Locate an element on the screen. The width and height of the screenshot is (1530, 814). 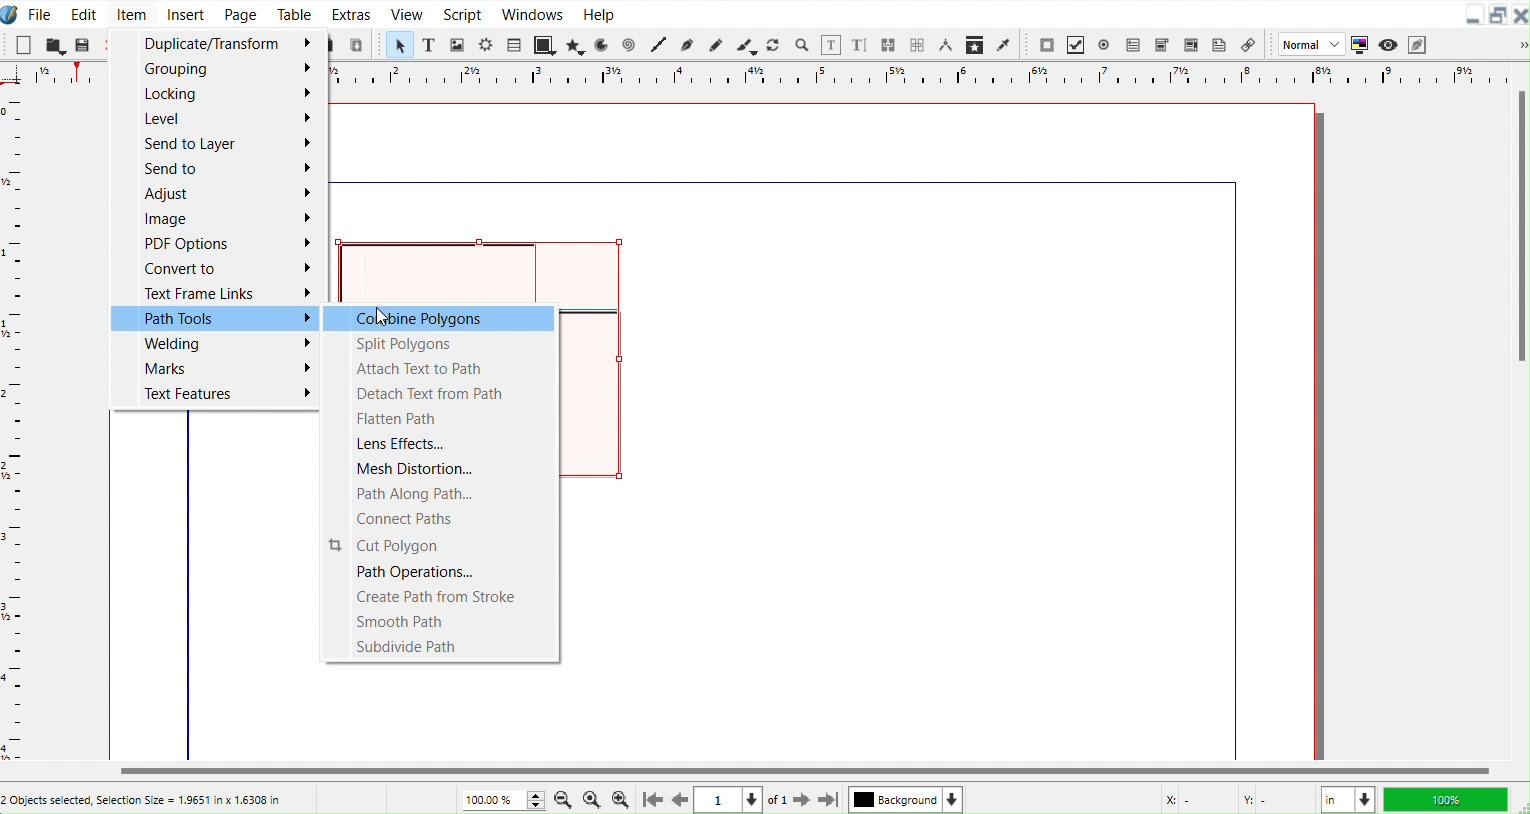
Send to is located at coordinates (217, 170).